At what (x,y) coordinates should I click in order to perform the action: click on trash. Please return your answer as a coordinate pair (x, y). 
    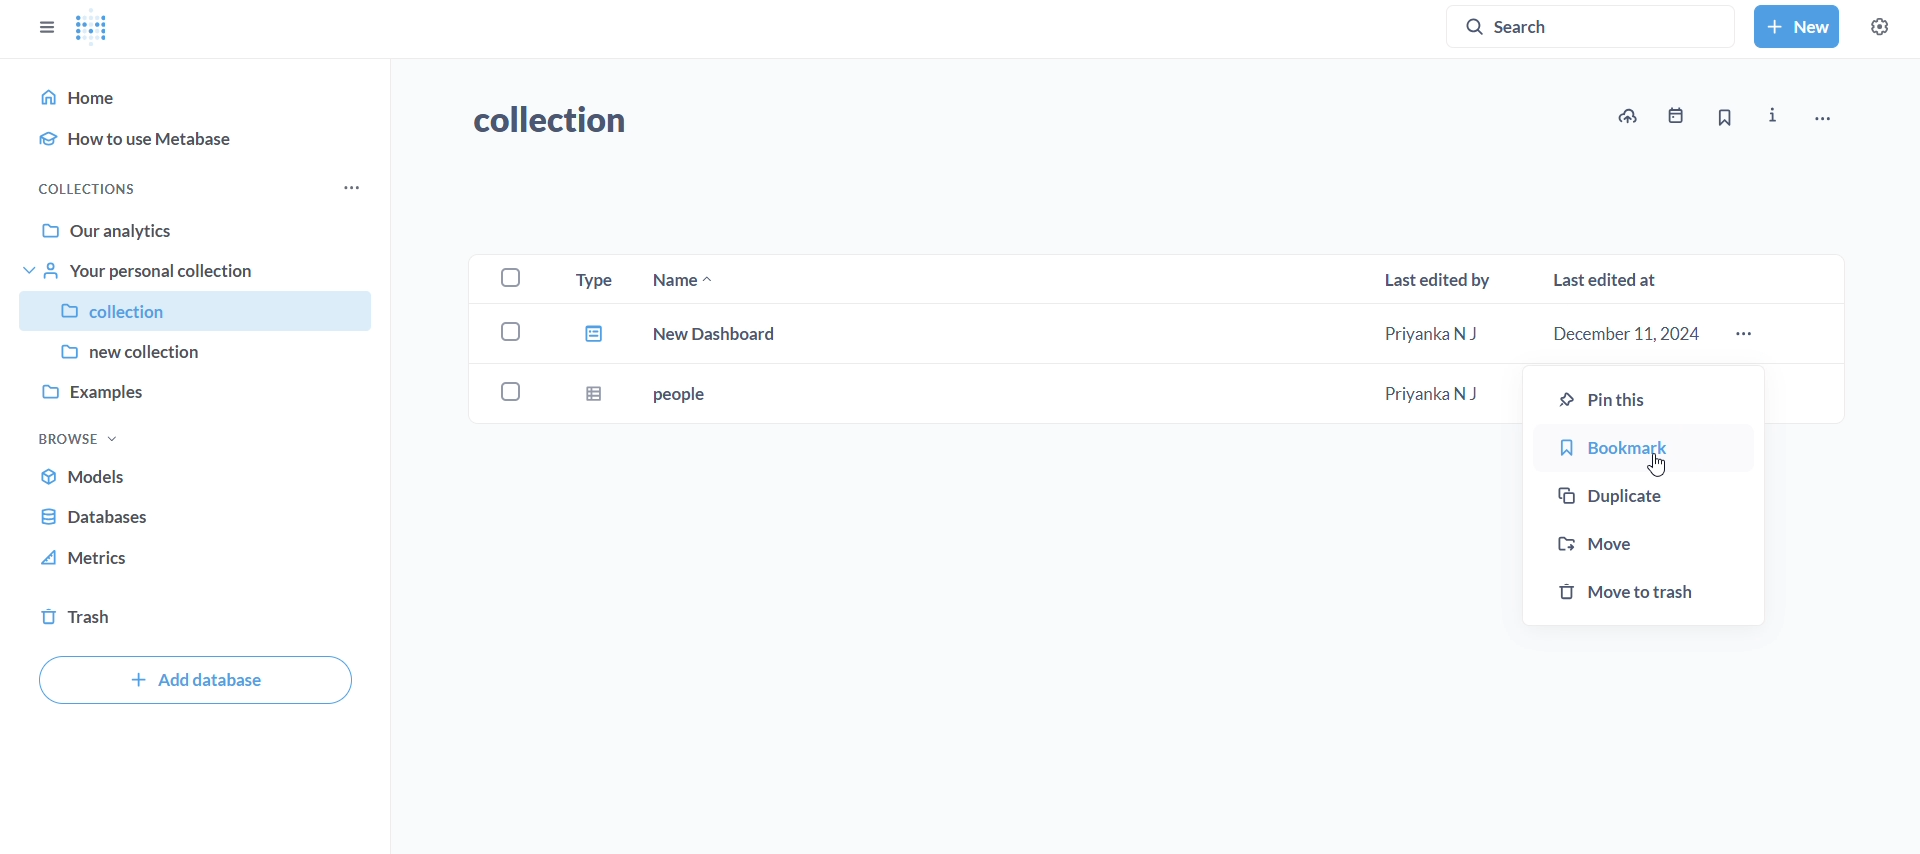
    Looking at the image, I should click on (76, 614).